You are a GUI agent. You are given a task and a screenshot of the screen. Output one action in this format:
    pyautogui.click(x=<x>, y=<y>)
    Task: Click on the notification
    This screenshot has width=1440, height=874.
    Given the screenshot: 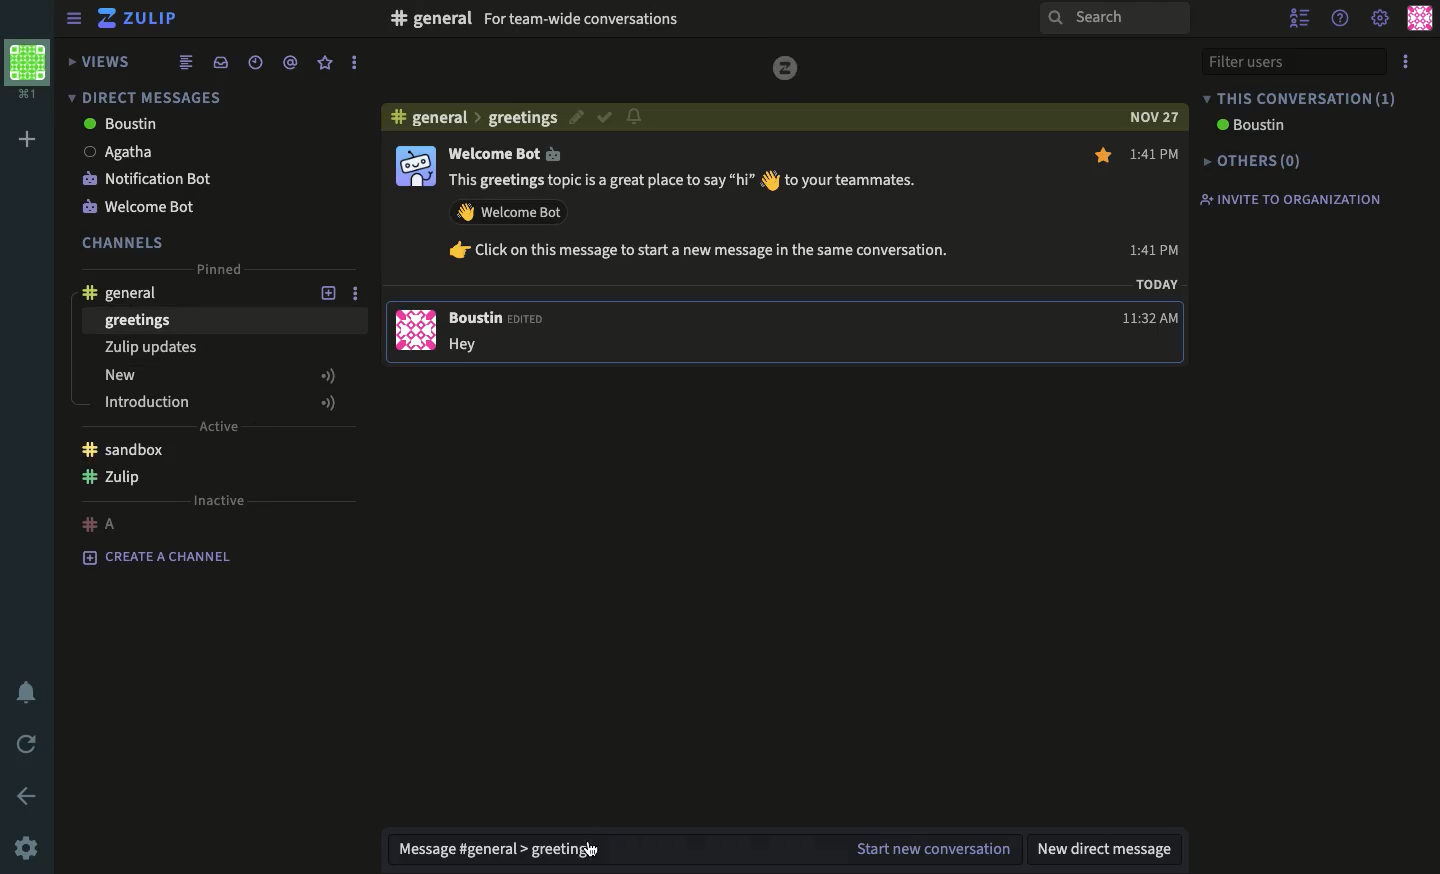 What is the action you would take?
    pyautogui.click(x=31, y=693)
    